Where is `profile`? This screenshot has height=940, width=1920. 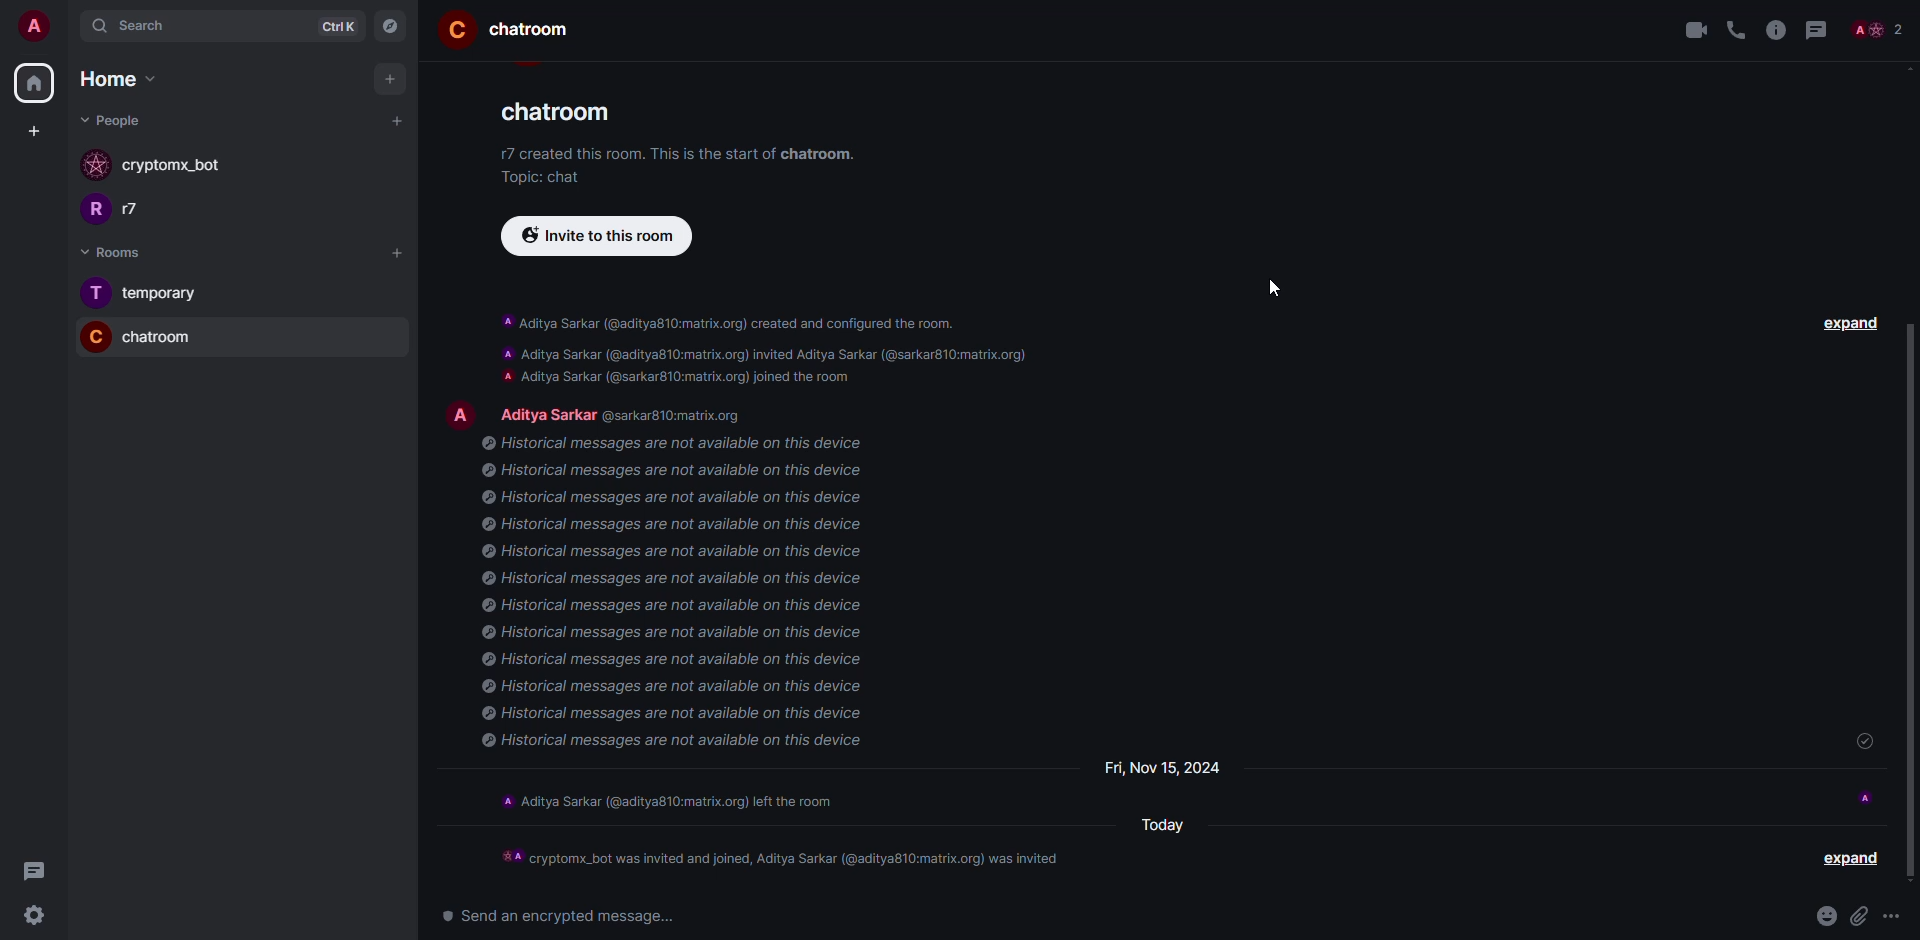
profile is located at coordinates (461, 415).